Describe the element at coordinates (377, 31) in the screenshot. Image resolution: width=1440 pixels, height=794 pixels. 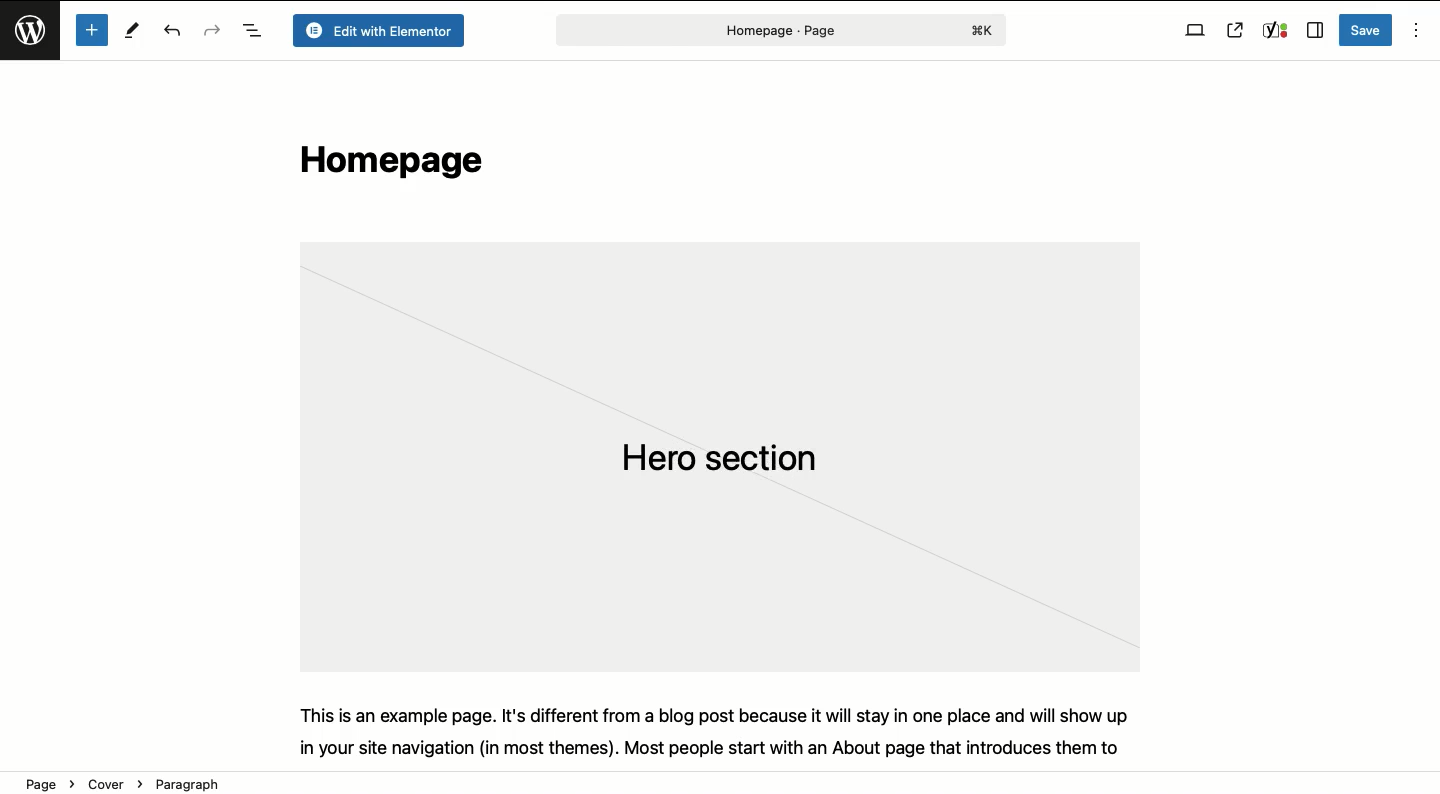
I see `Edit with elementor` at that location.